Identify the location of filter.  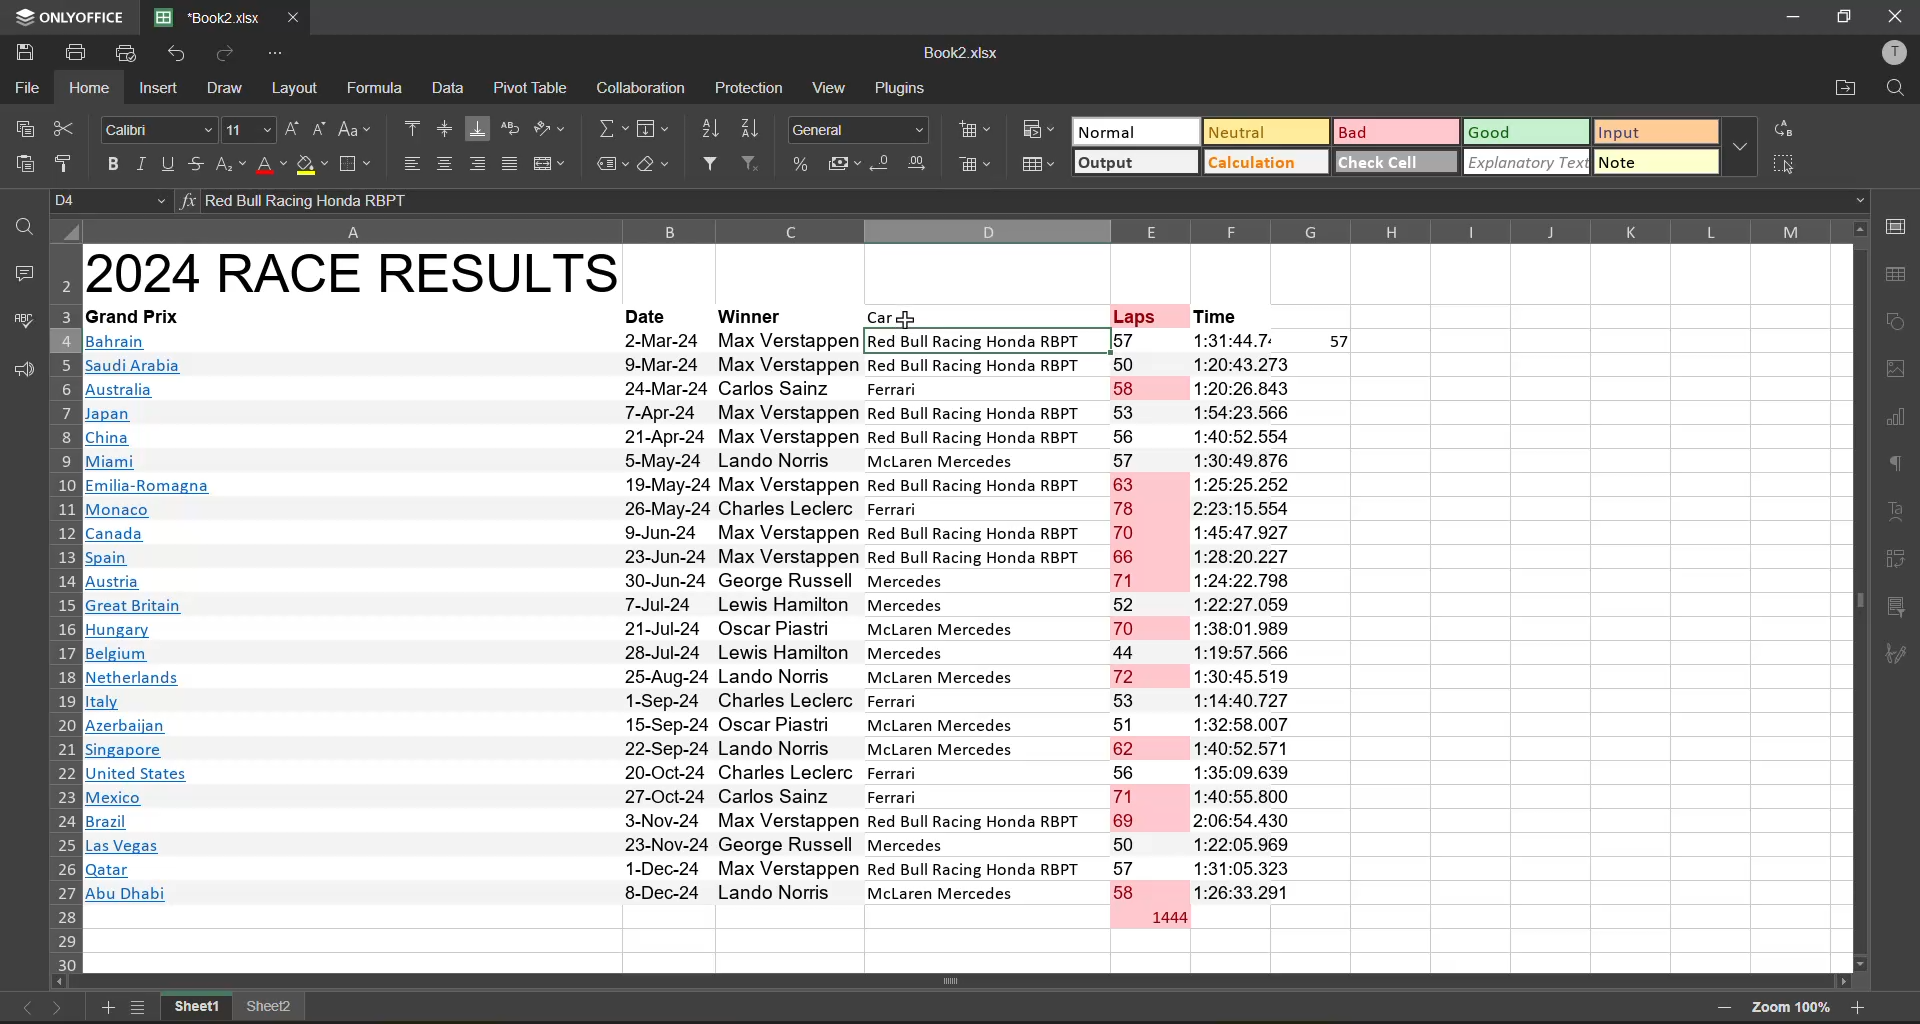
(713, 165).